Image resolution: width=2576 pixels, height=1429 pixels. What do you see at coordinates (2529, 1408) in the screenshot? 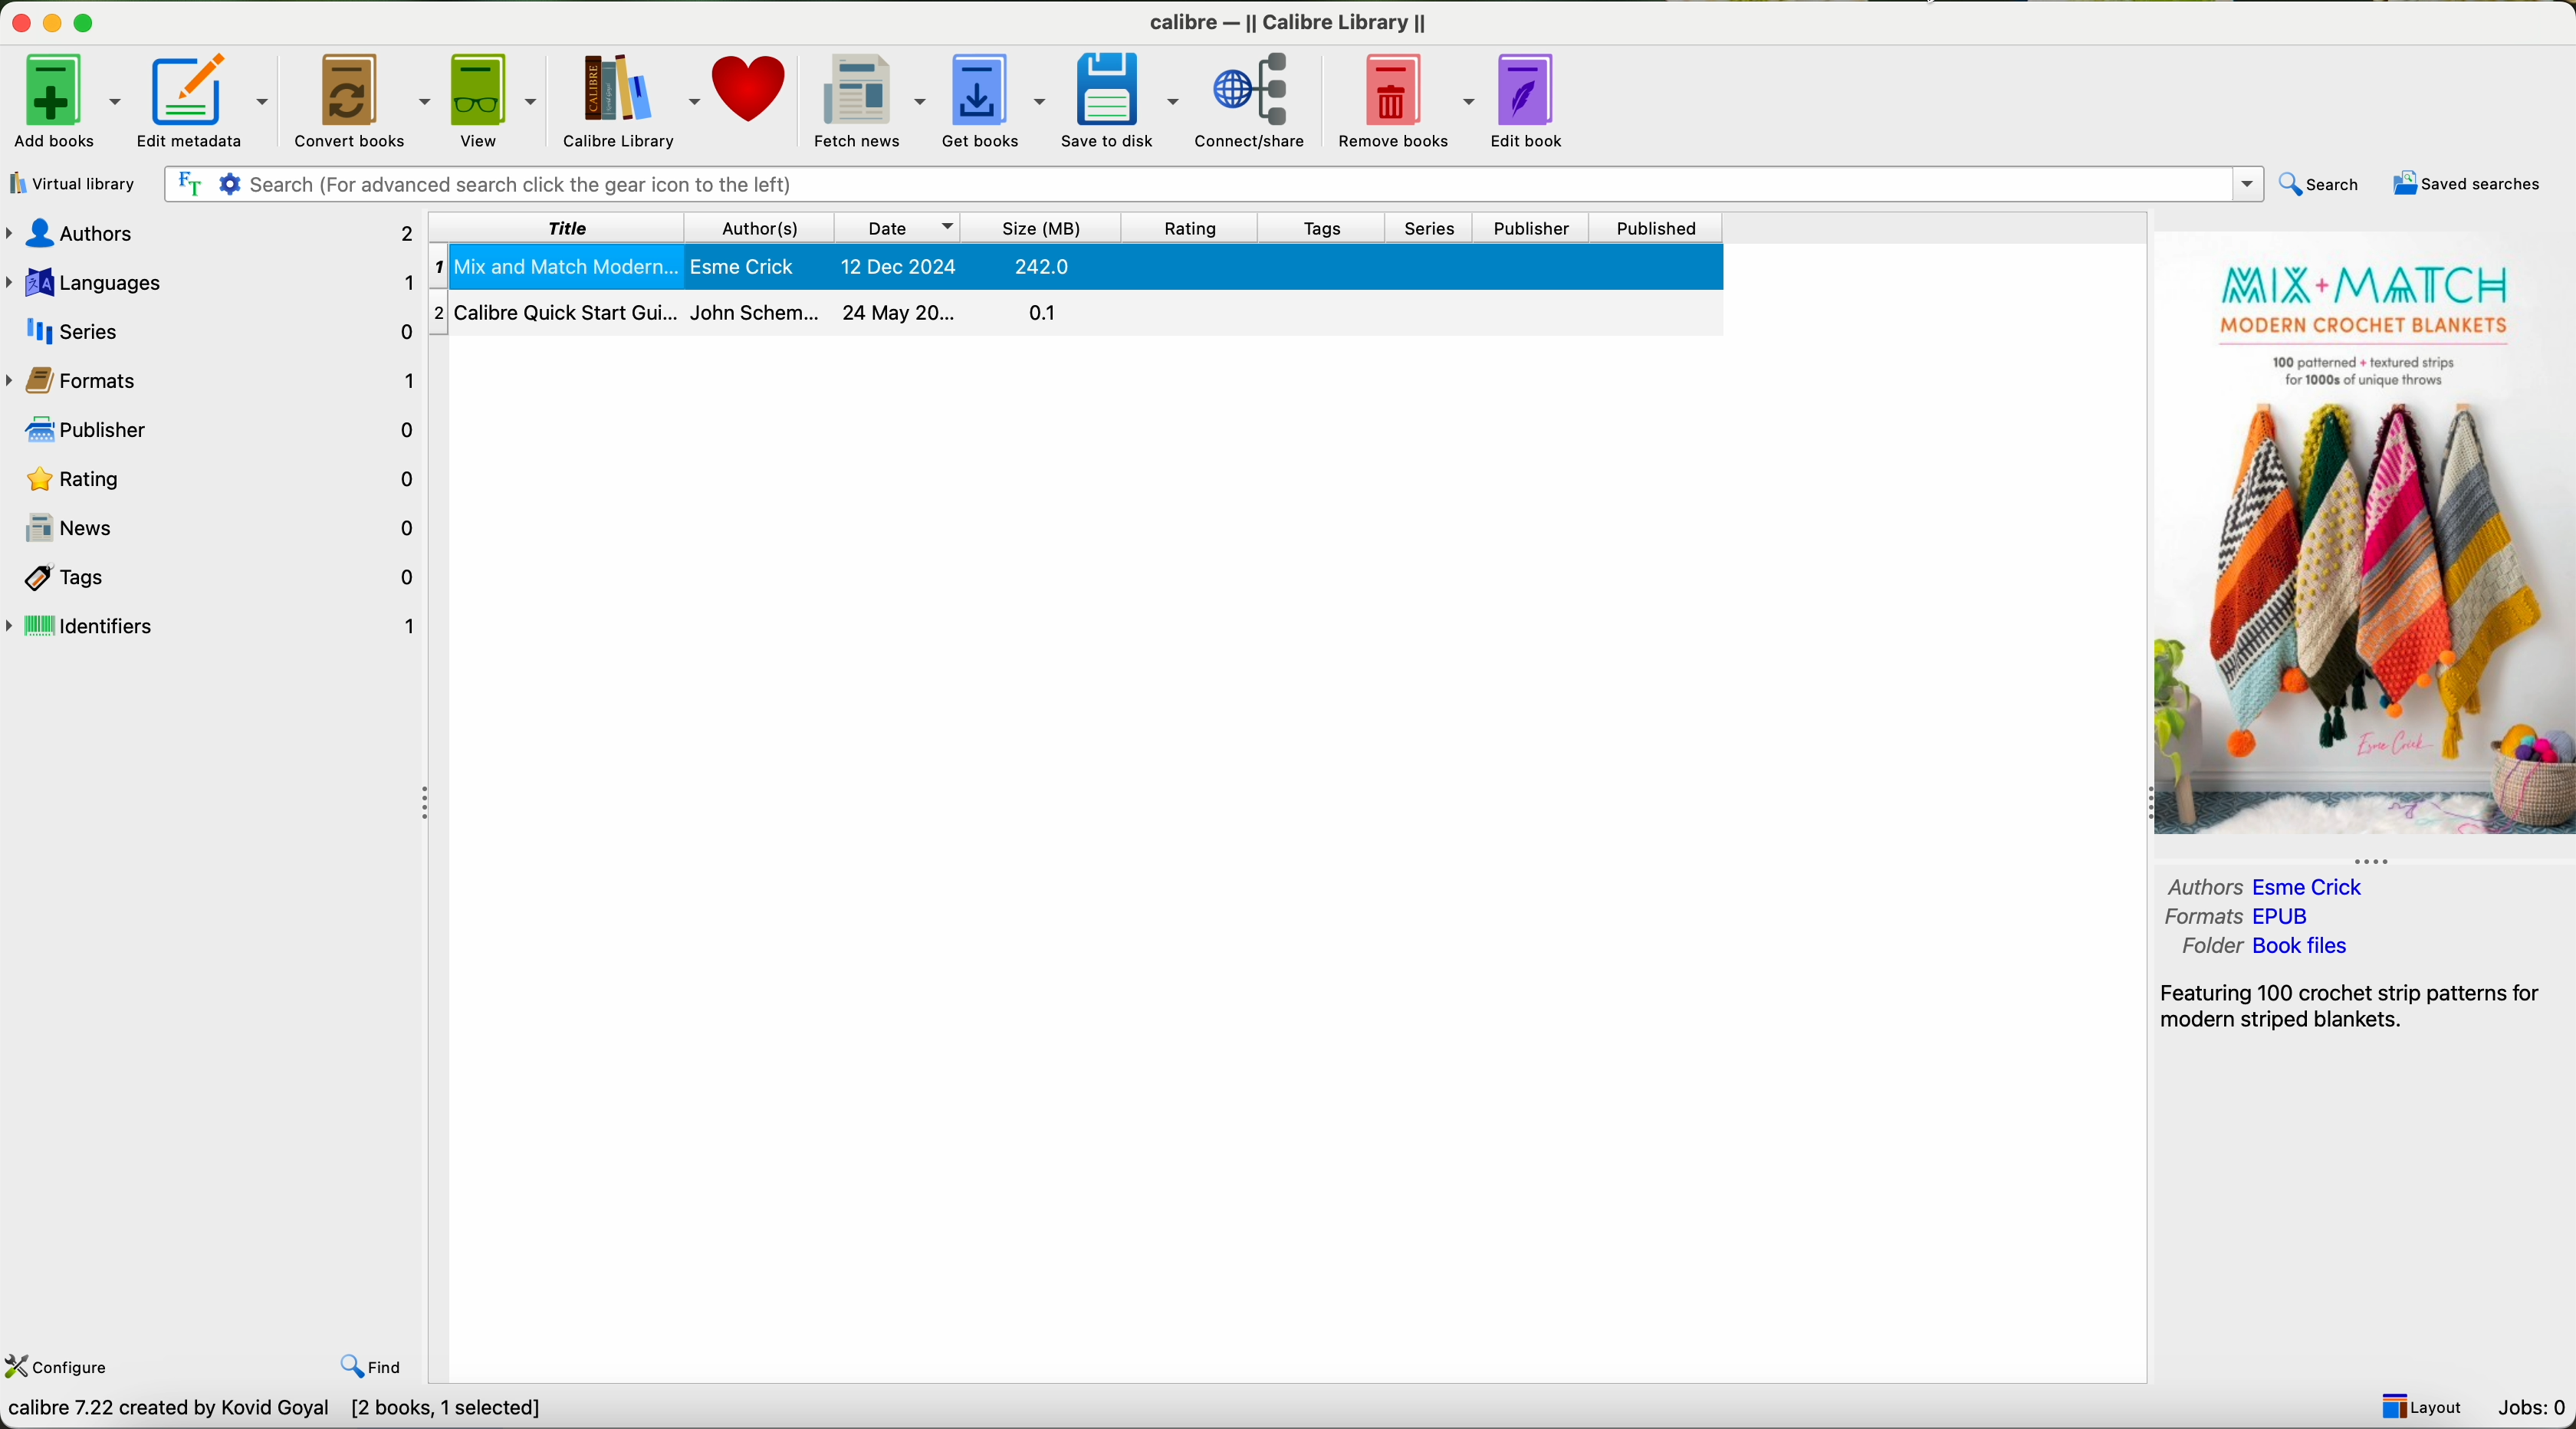
I see `Jobs: 0` at bounding box center [2529, 1408].